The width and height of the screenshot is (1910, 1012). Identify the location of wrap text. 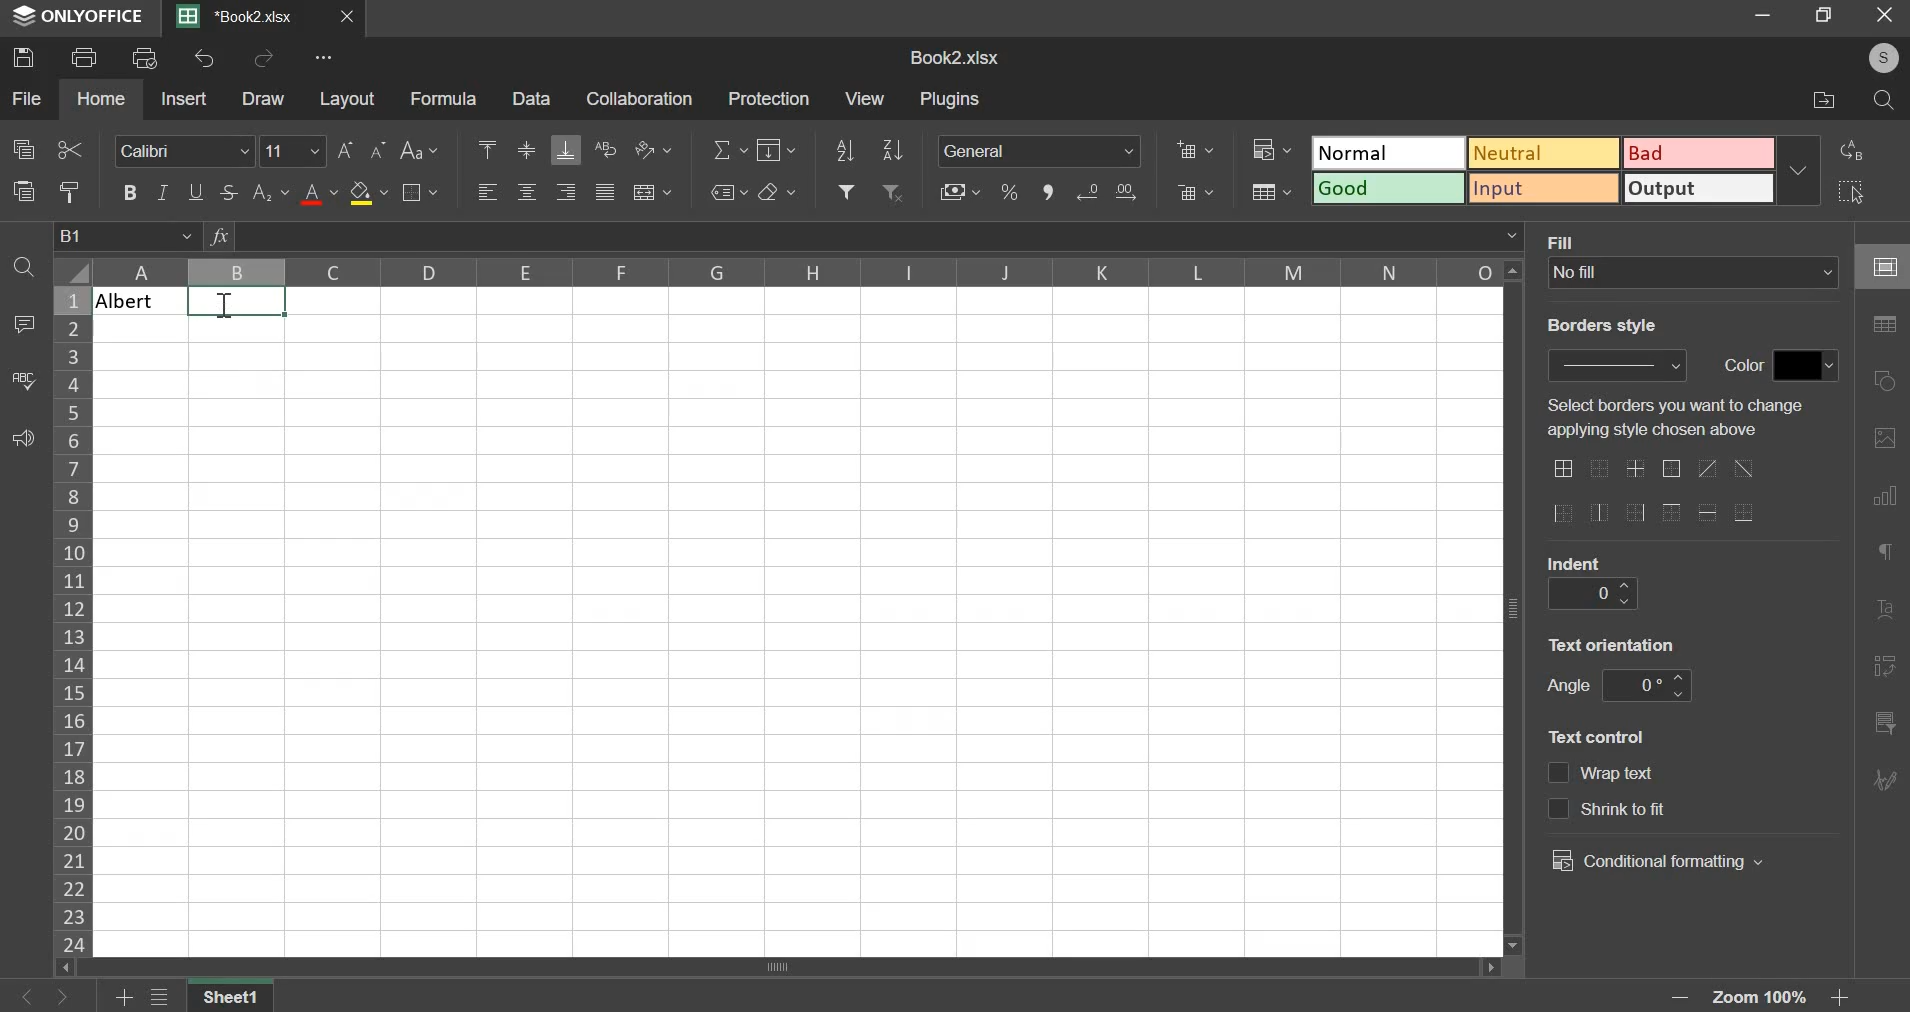
(1603, 774).